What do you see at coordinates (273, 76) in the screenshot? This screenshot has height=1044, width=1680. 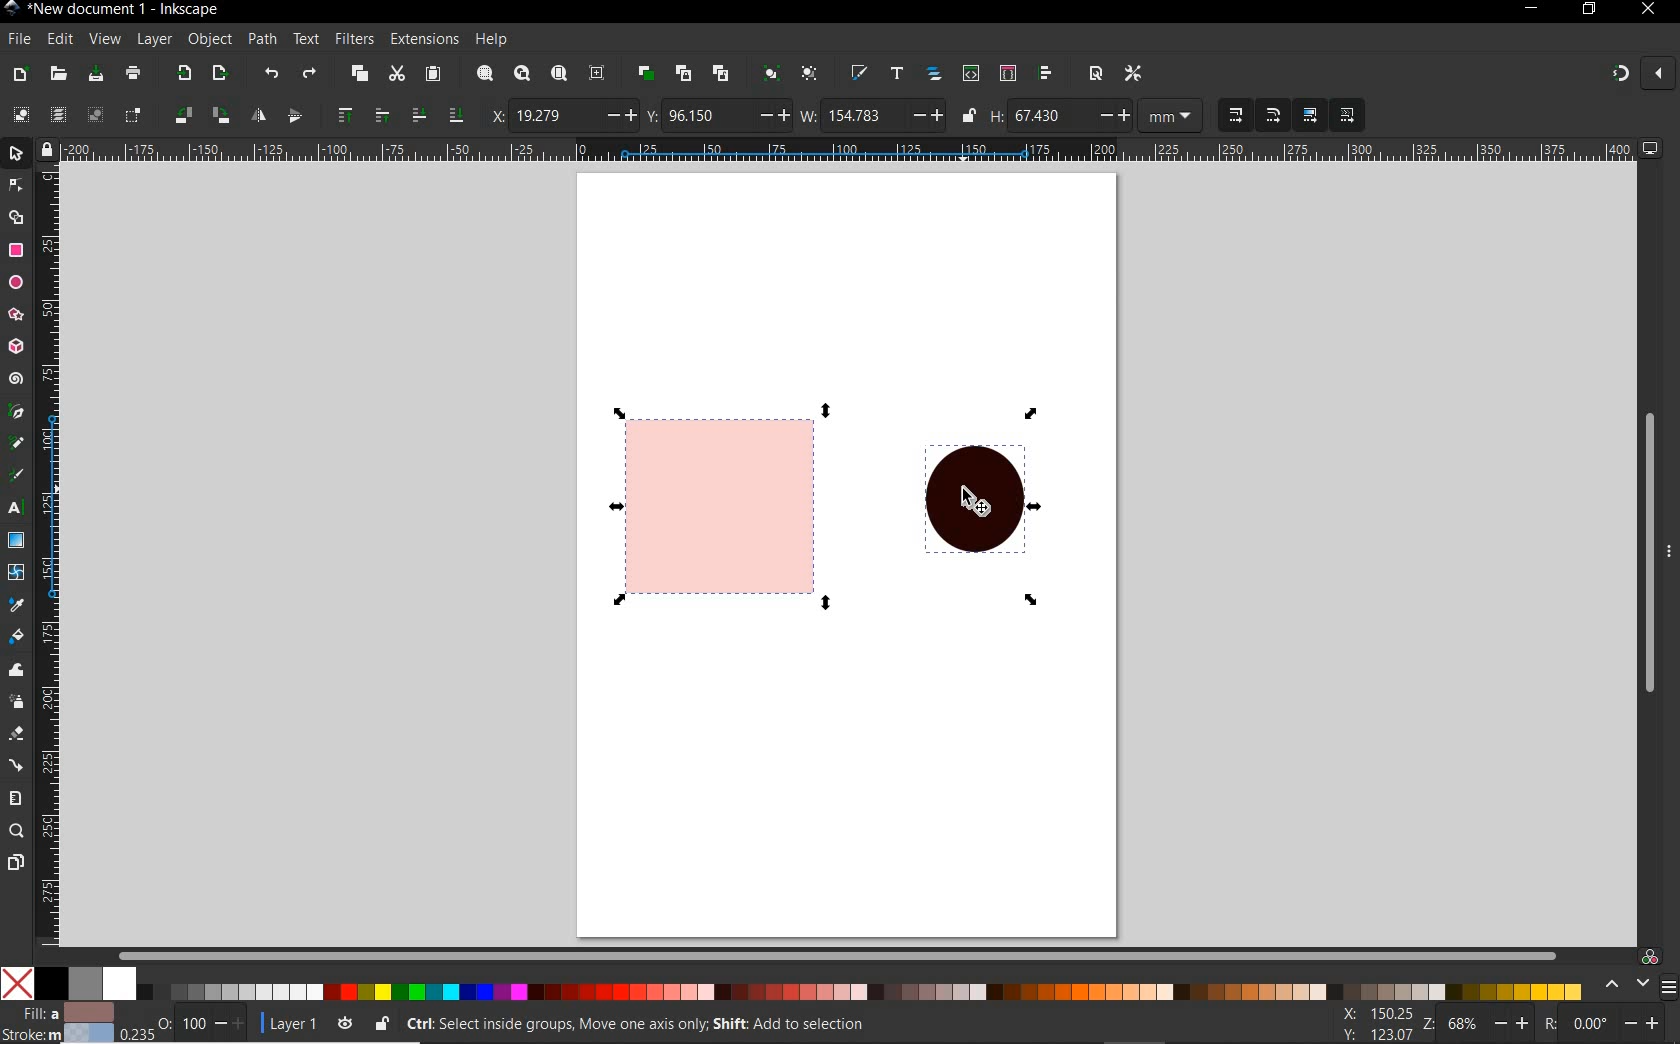 I see `undo` at bounding box center [273, 76].